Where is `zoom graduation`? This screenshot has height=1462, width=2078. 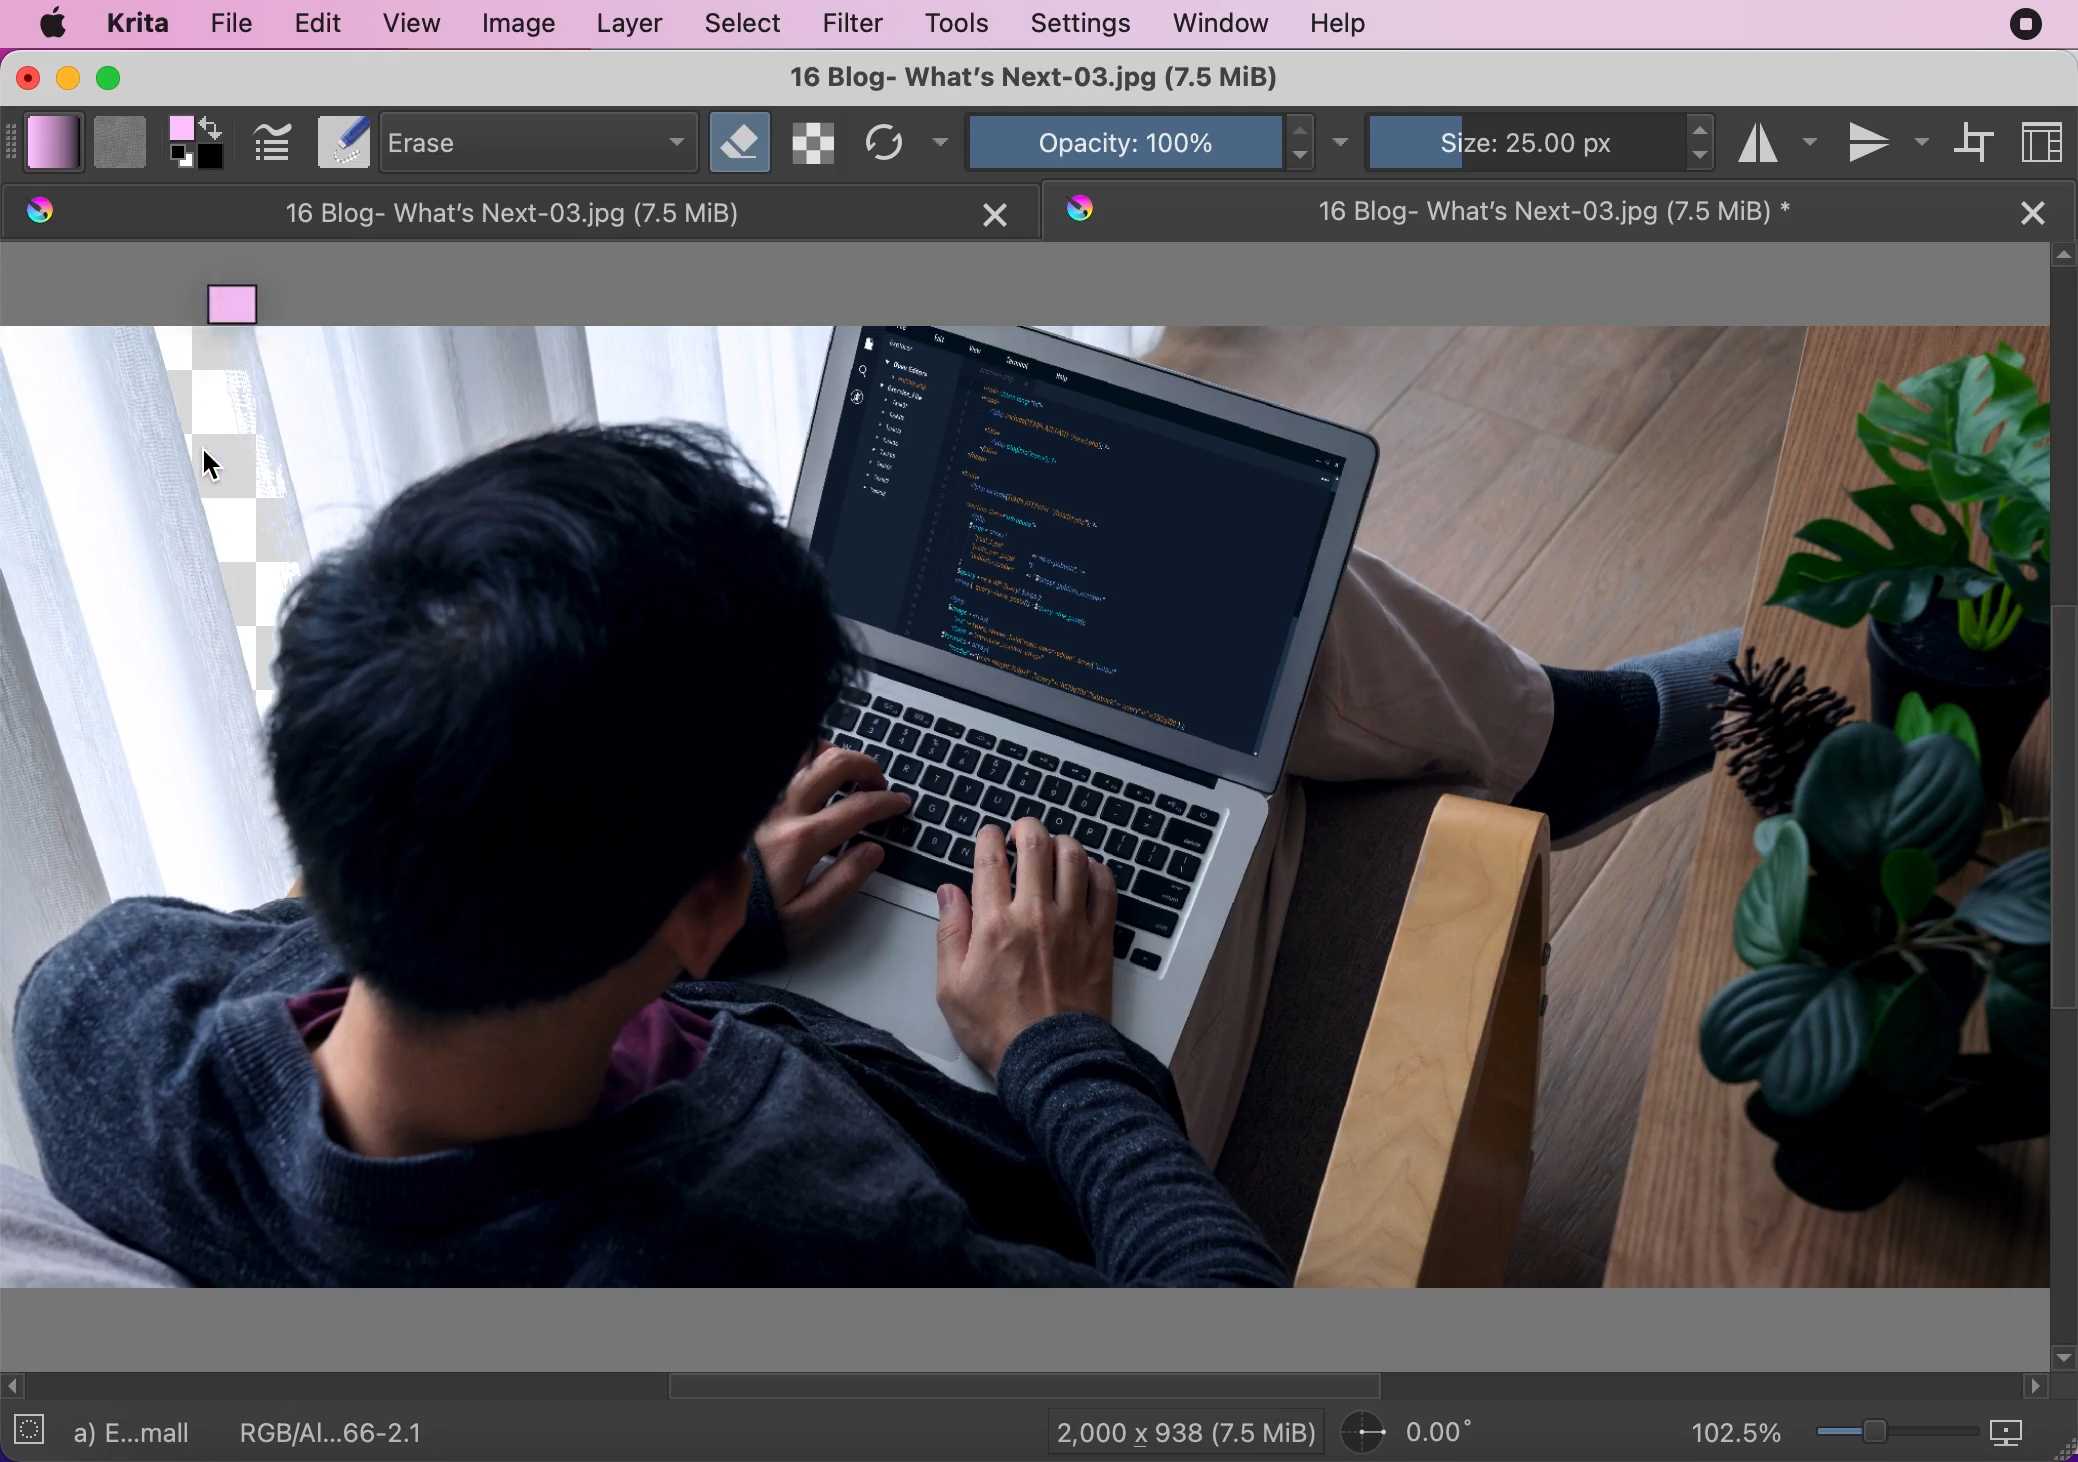 zoom graduation is located at coordinates (1892, 1429).